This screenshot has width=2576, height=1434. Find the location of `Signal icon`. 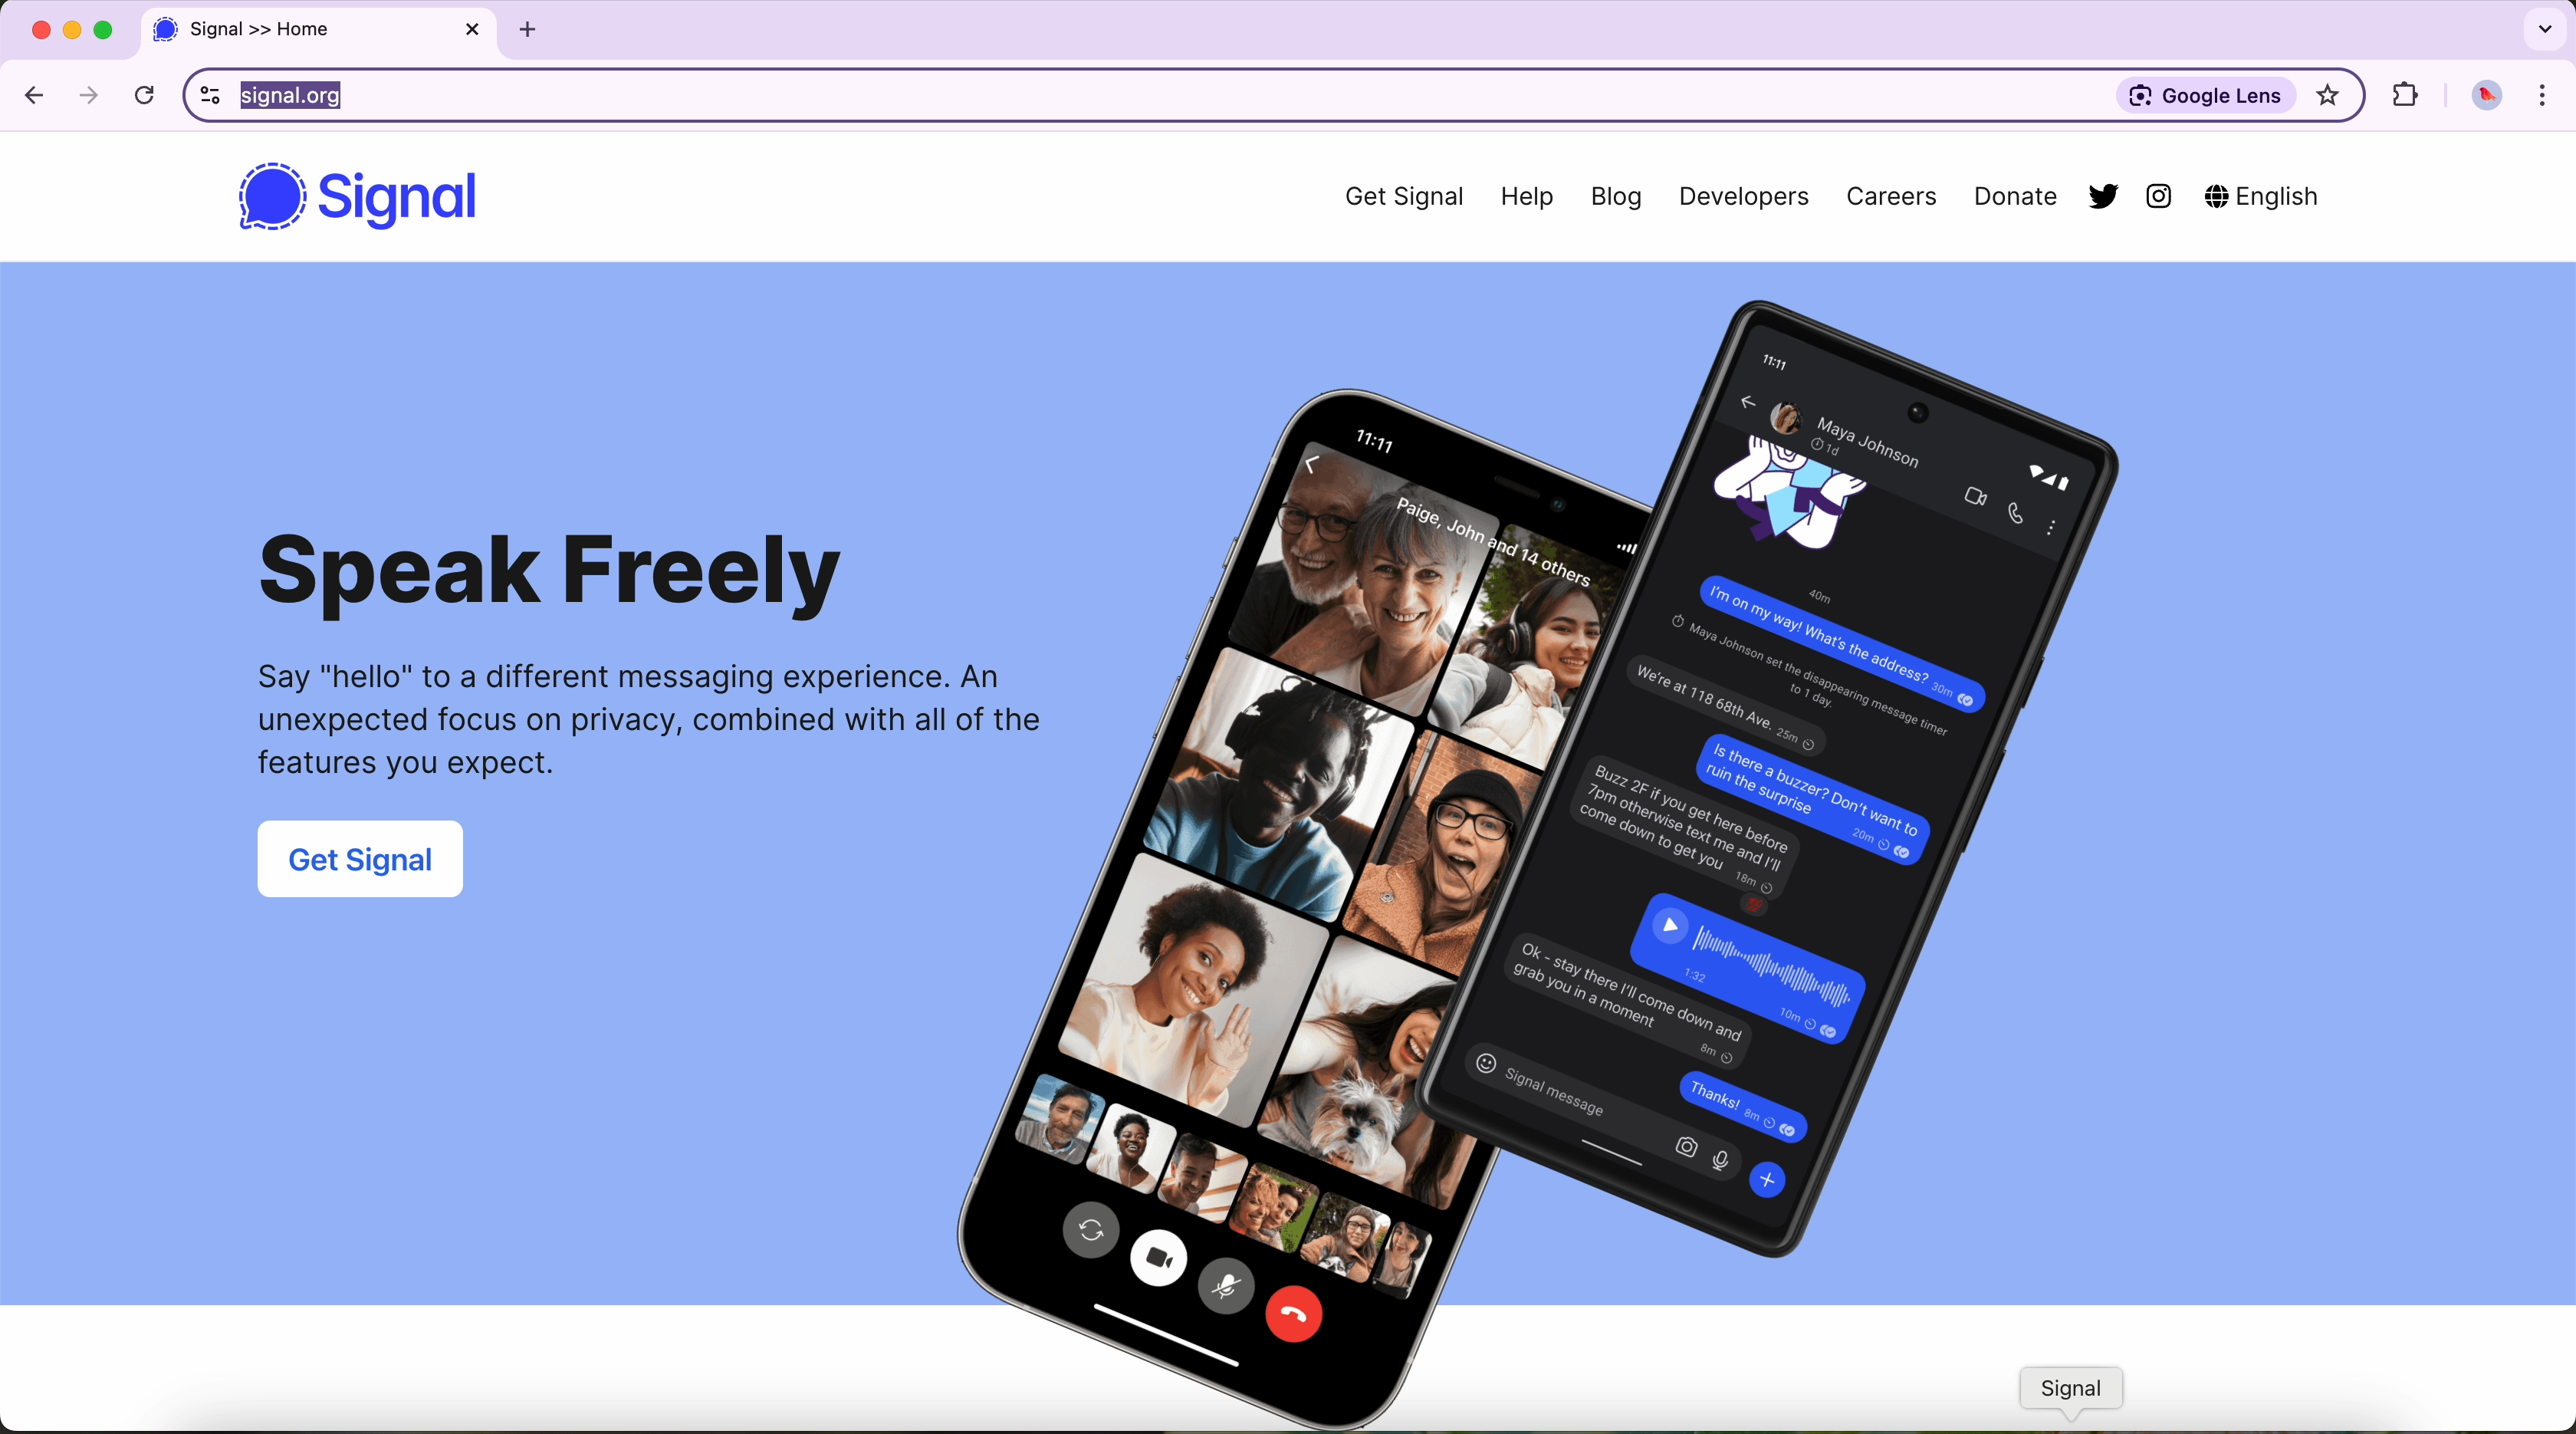

Signal icon is located at coordinates (2077, 1394).